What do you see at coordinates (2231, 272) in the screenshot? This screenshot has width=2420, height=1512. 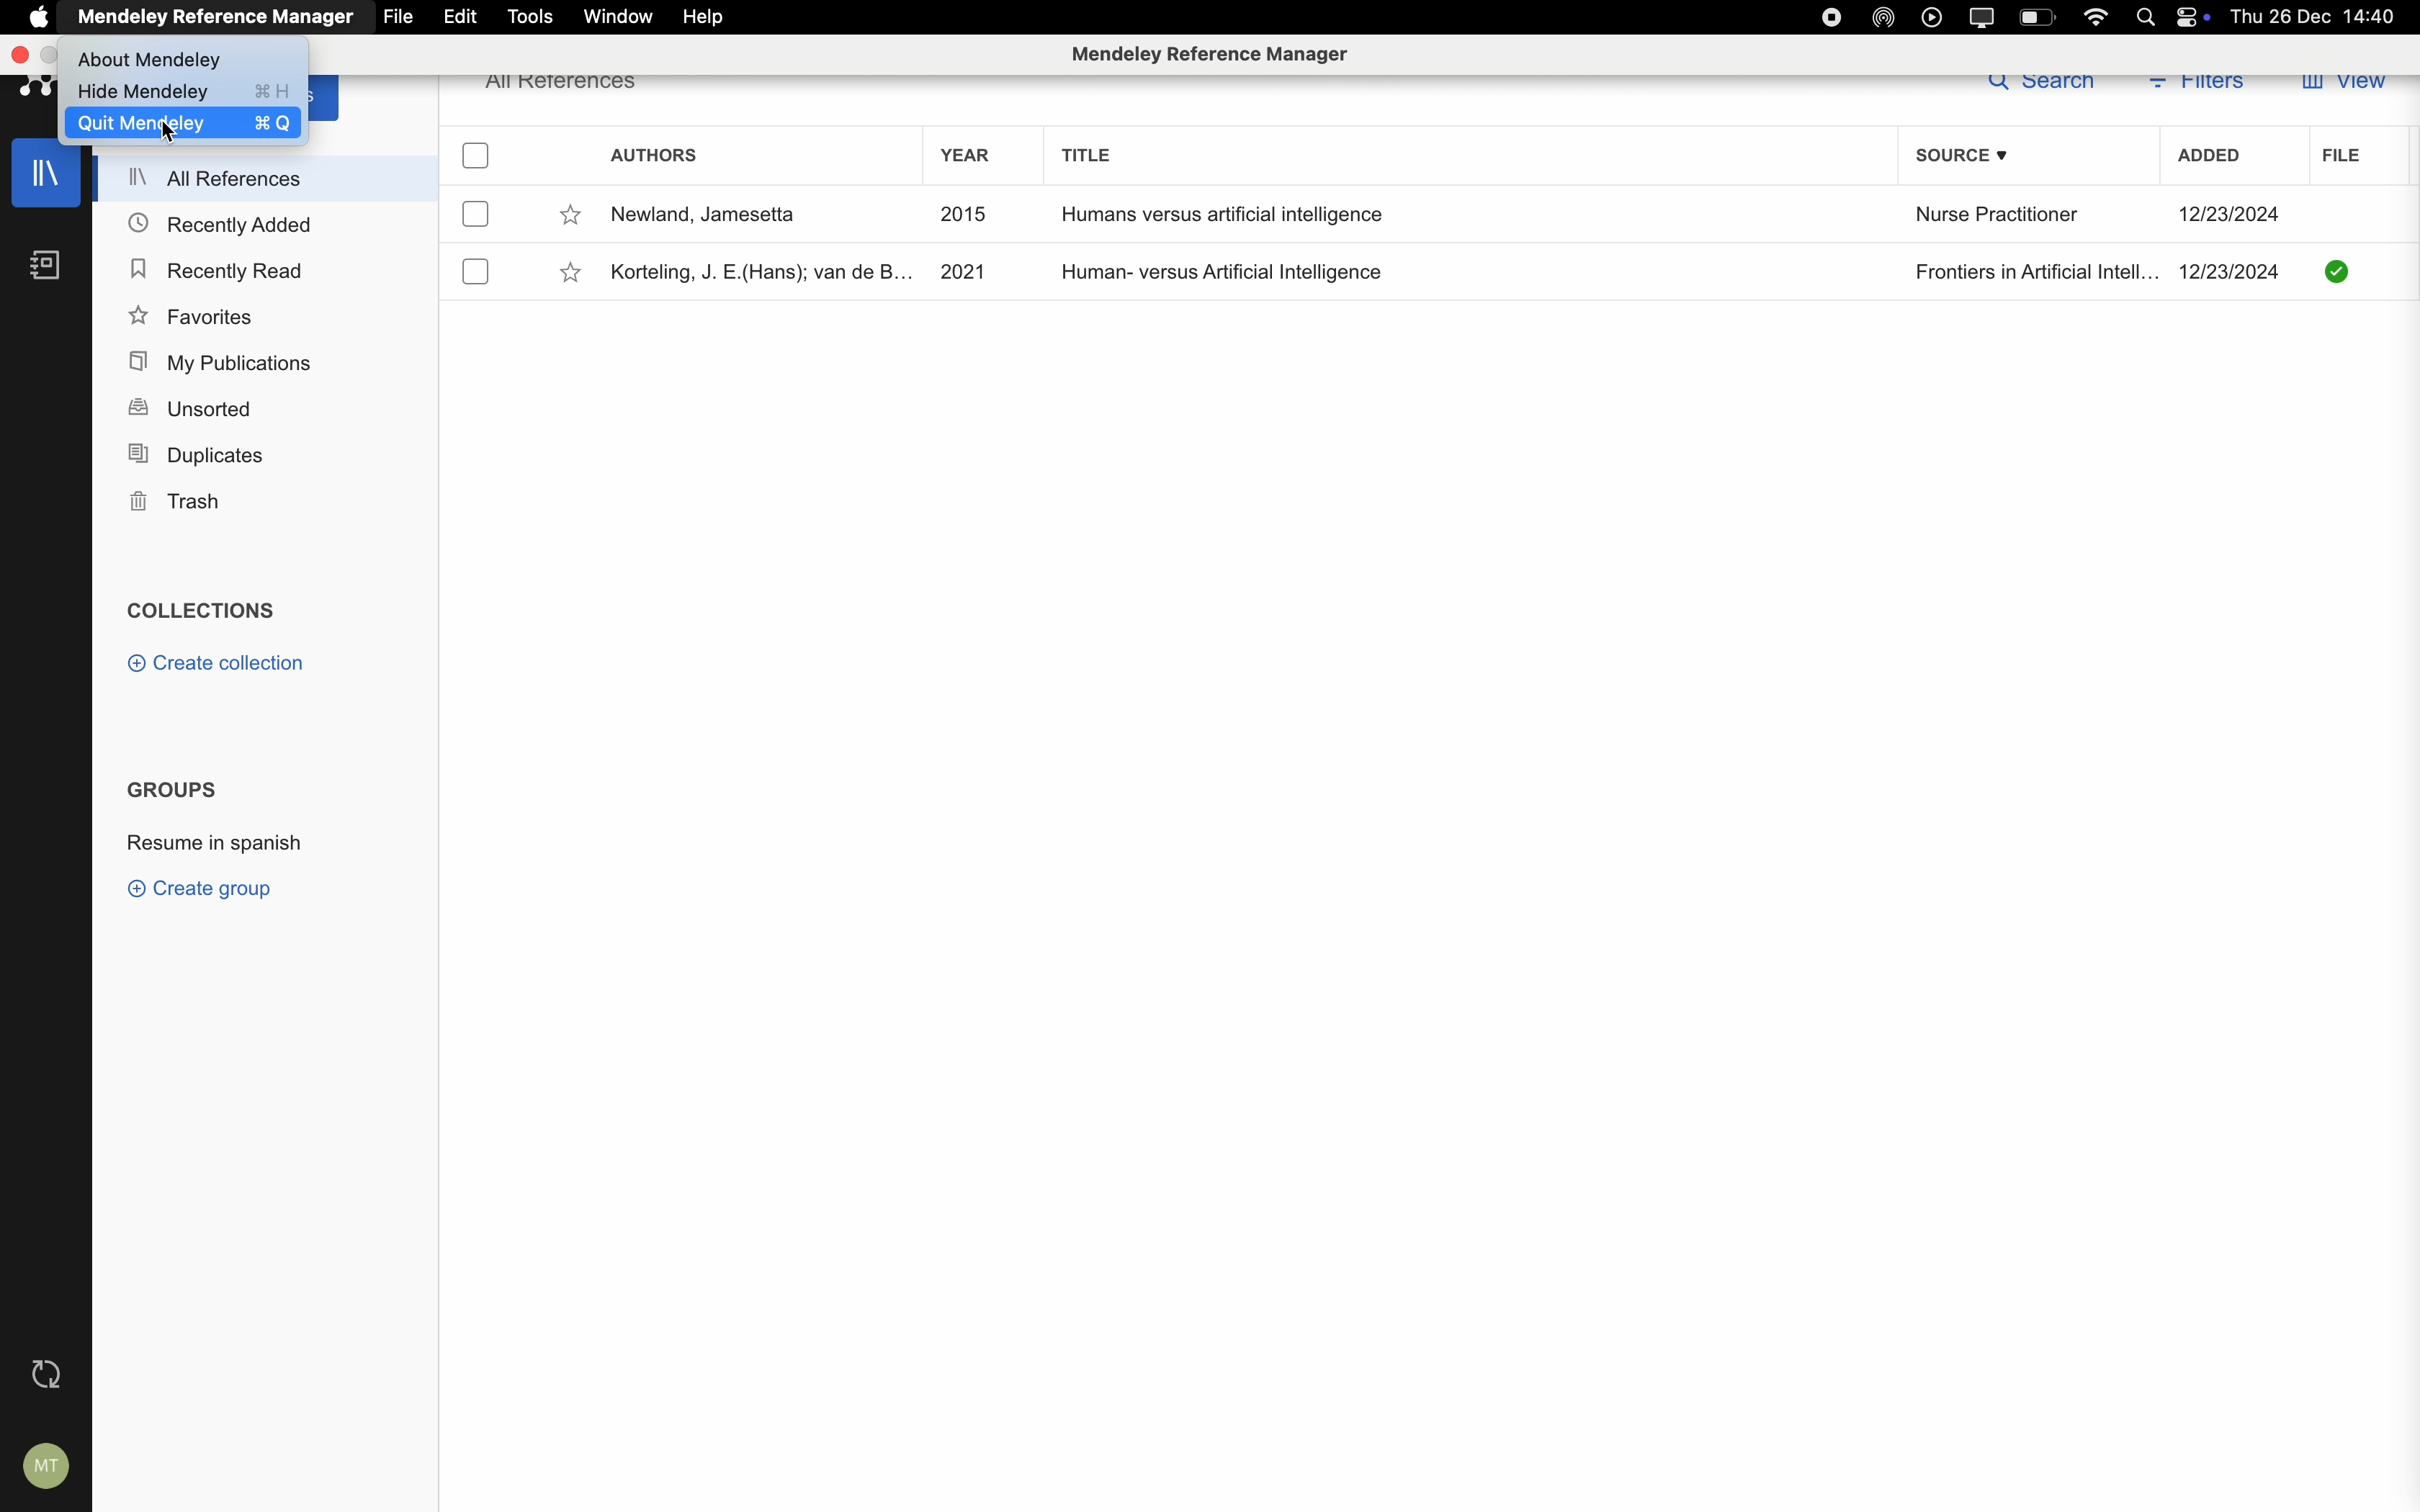 I see `12/23/2024` at bounding box center [2231, 272].